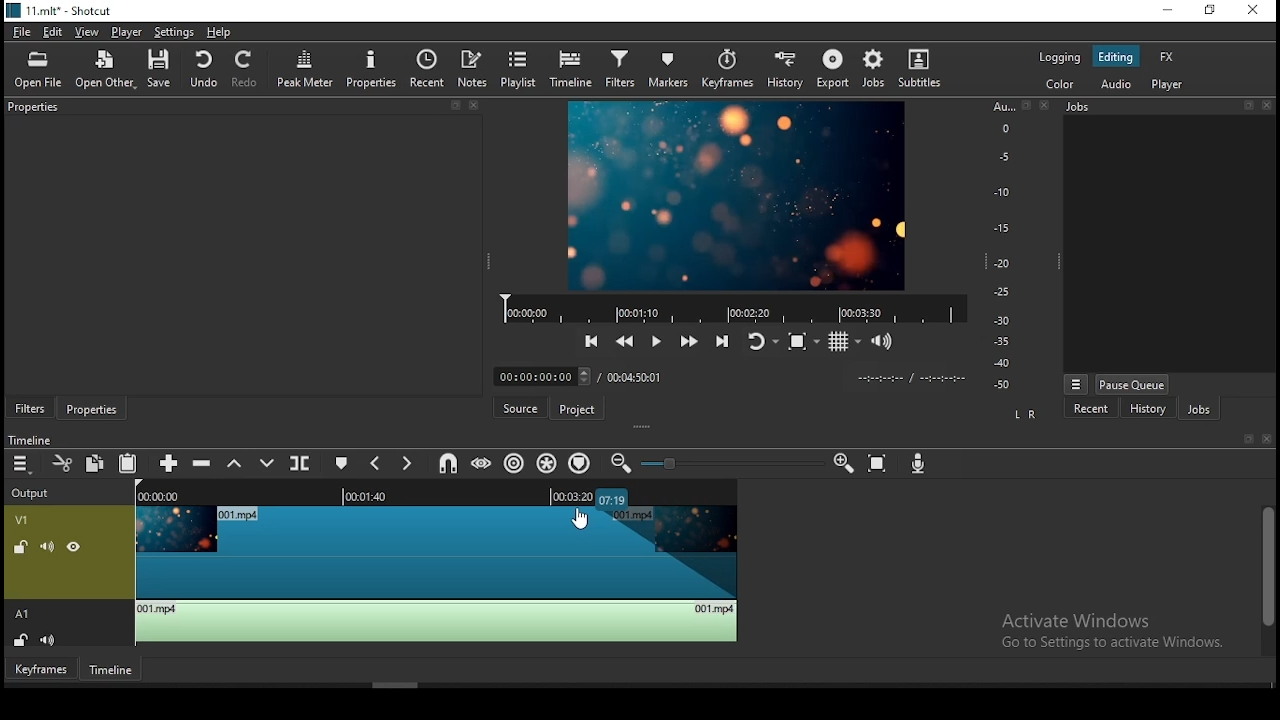 This screenshot has height=720, width=1280. What do you see at coordinates (304, 69) in the screenshot?
I see `peak meter` at bounding box center [304, 69].